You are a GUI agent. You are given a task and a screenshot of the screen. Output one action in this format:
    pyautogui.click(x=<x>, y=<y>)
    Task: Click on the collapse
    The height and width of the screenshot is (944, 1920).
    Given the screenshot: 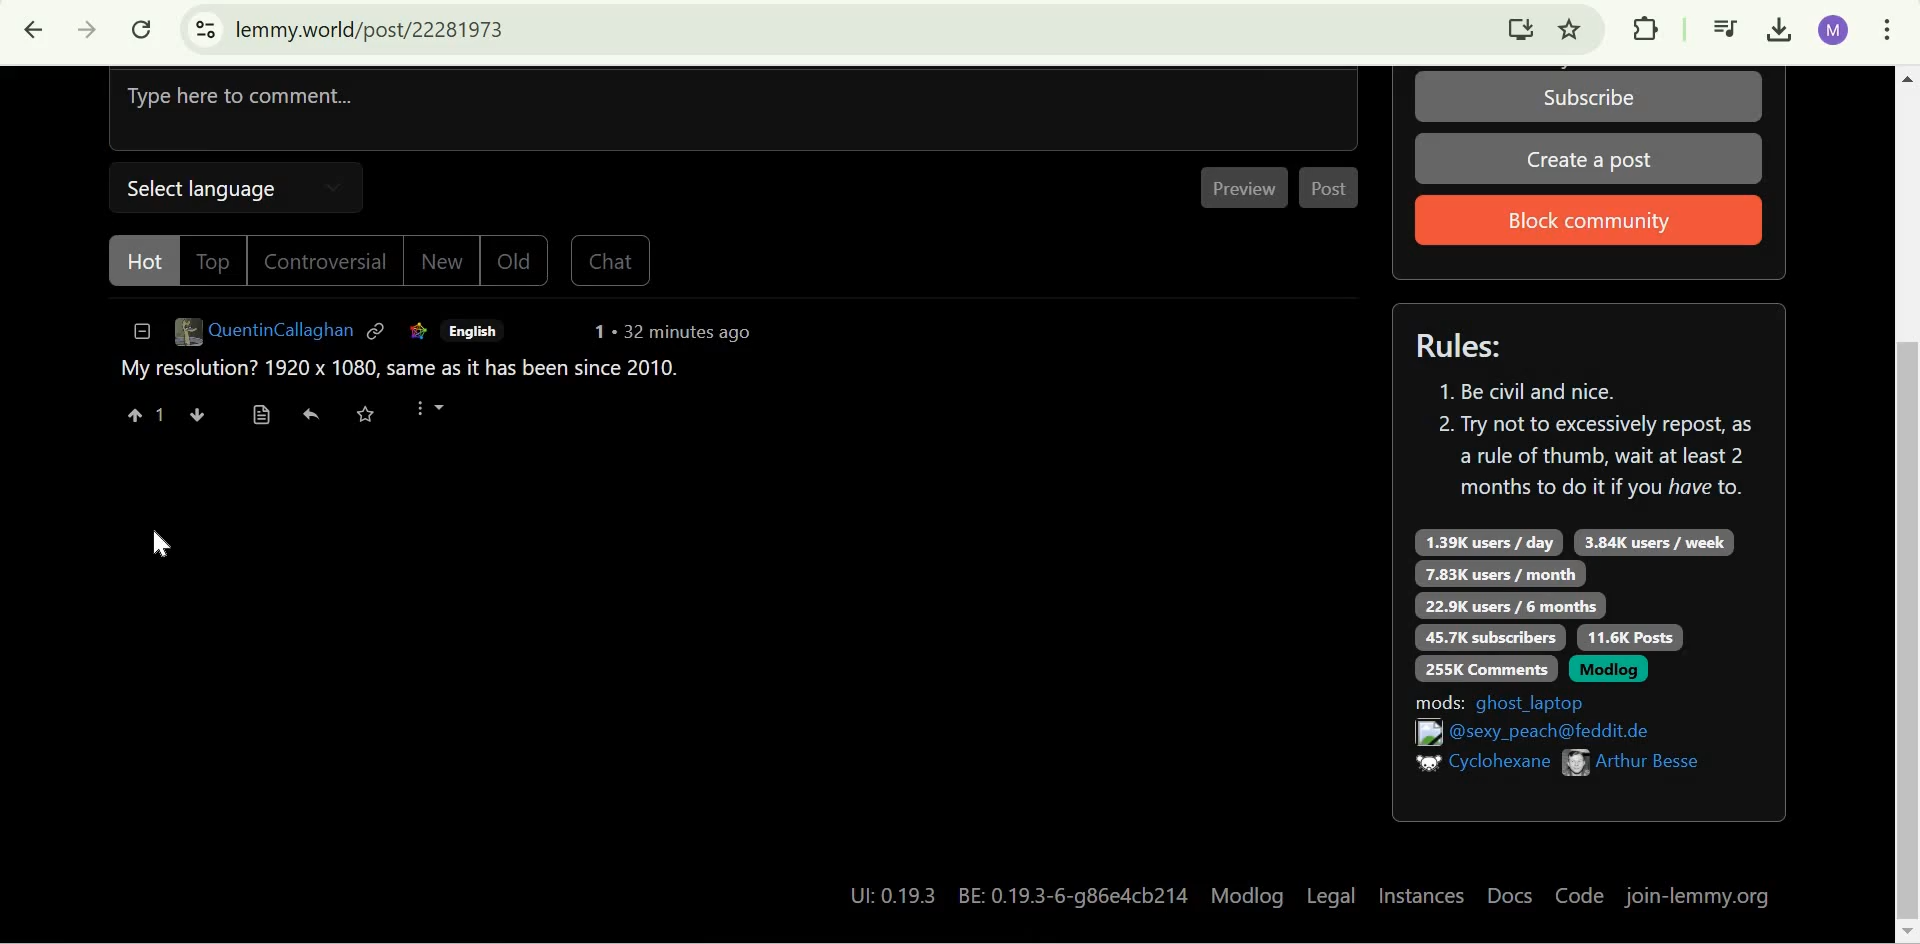 What is the action you would take?
    pyautogui.click(x=141, y=334)
    